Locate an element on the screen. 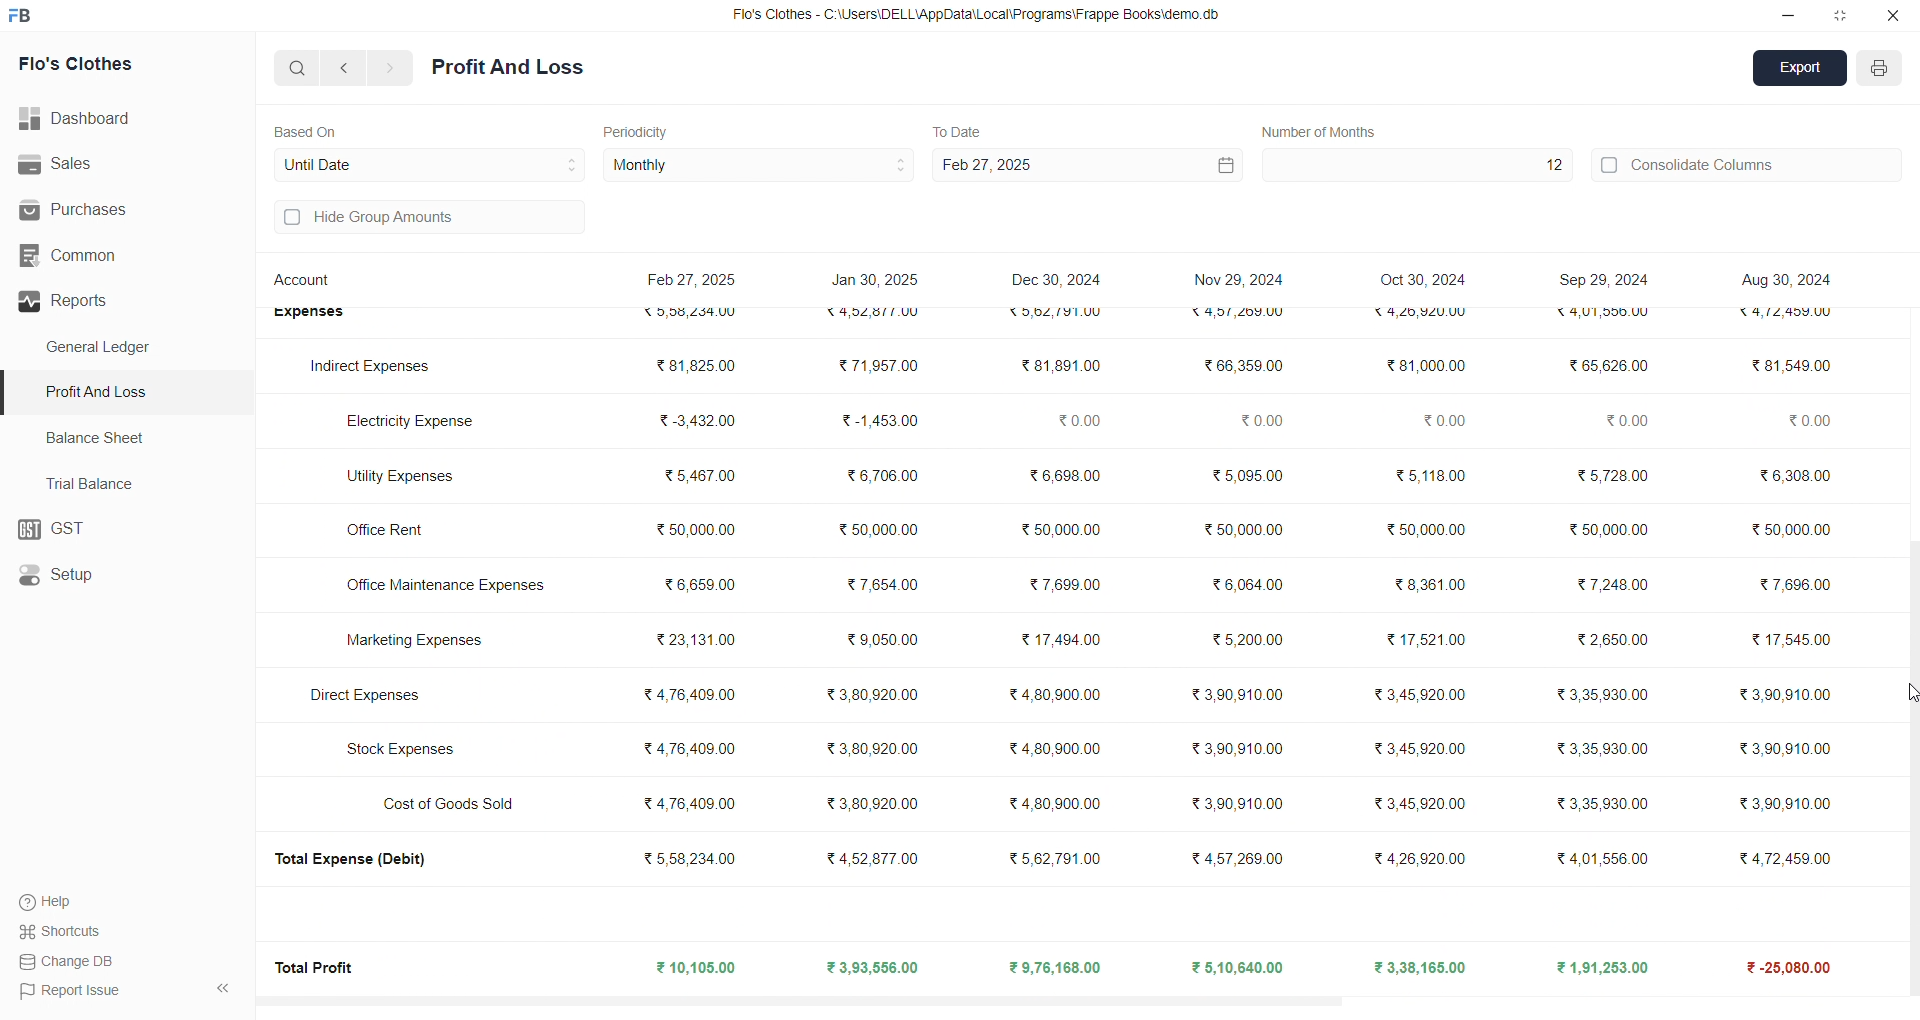 The height and width of the screenshot is (1020, 1920). ₹2650.00 is located at coordinates (1610, 640).